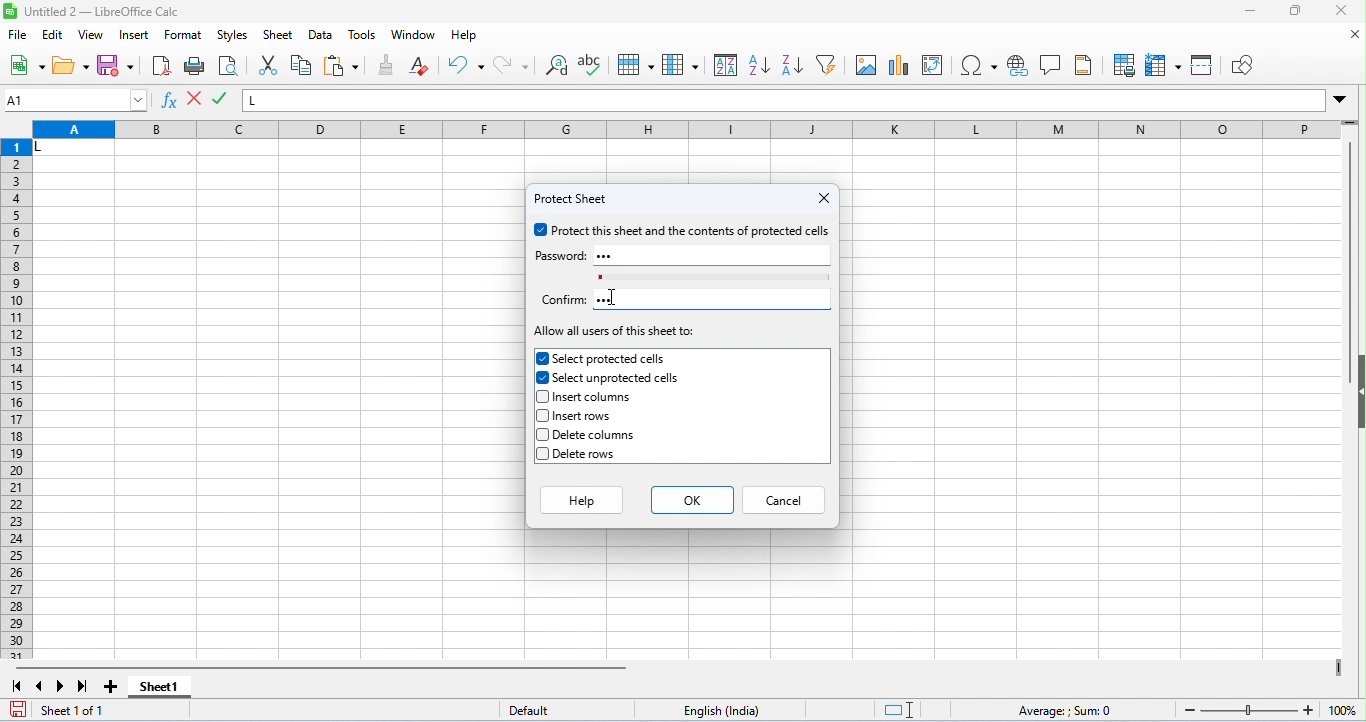 The height and width of the screenshot is (722, 1366). Describe the element at coordinates (278, 35) in the screenshot. I see `sheet` at that location.